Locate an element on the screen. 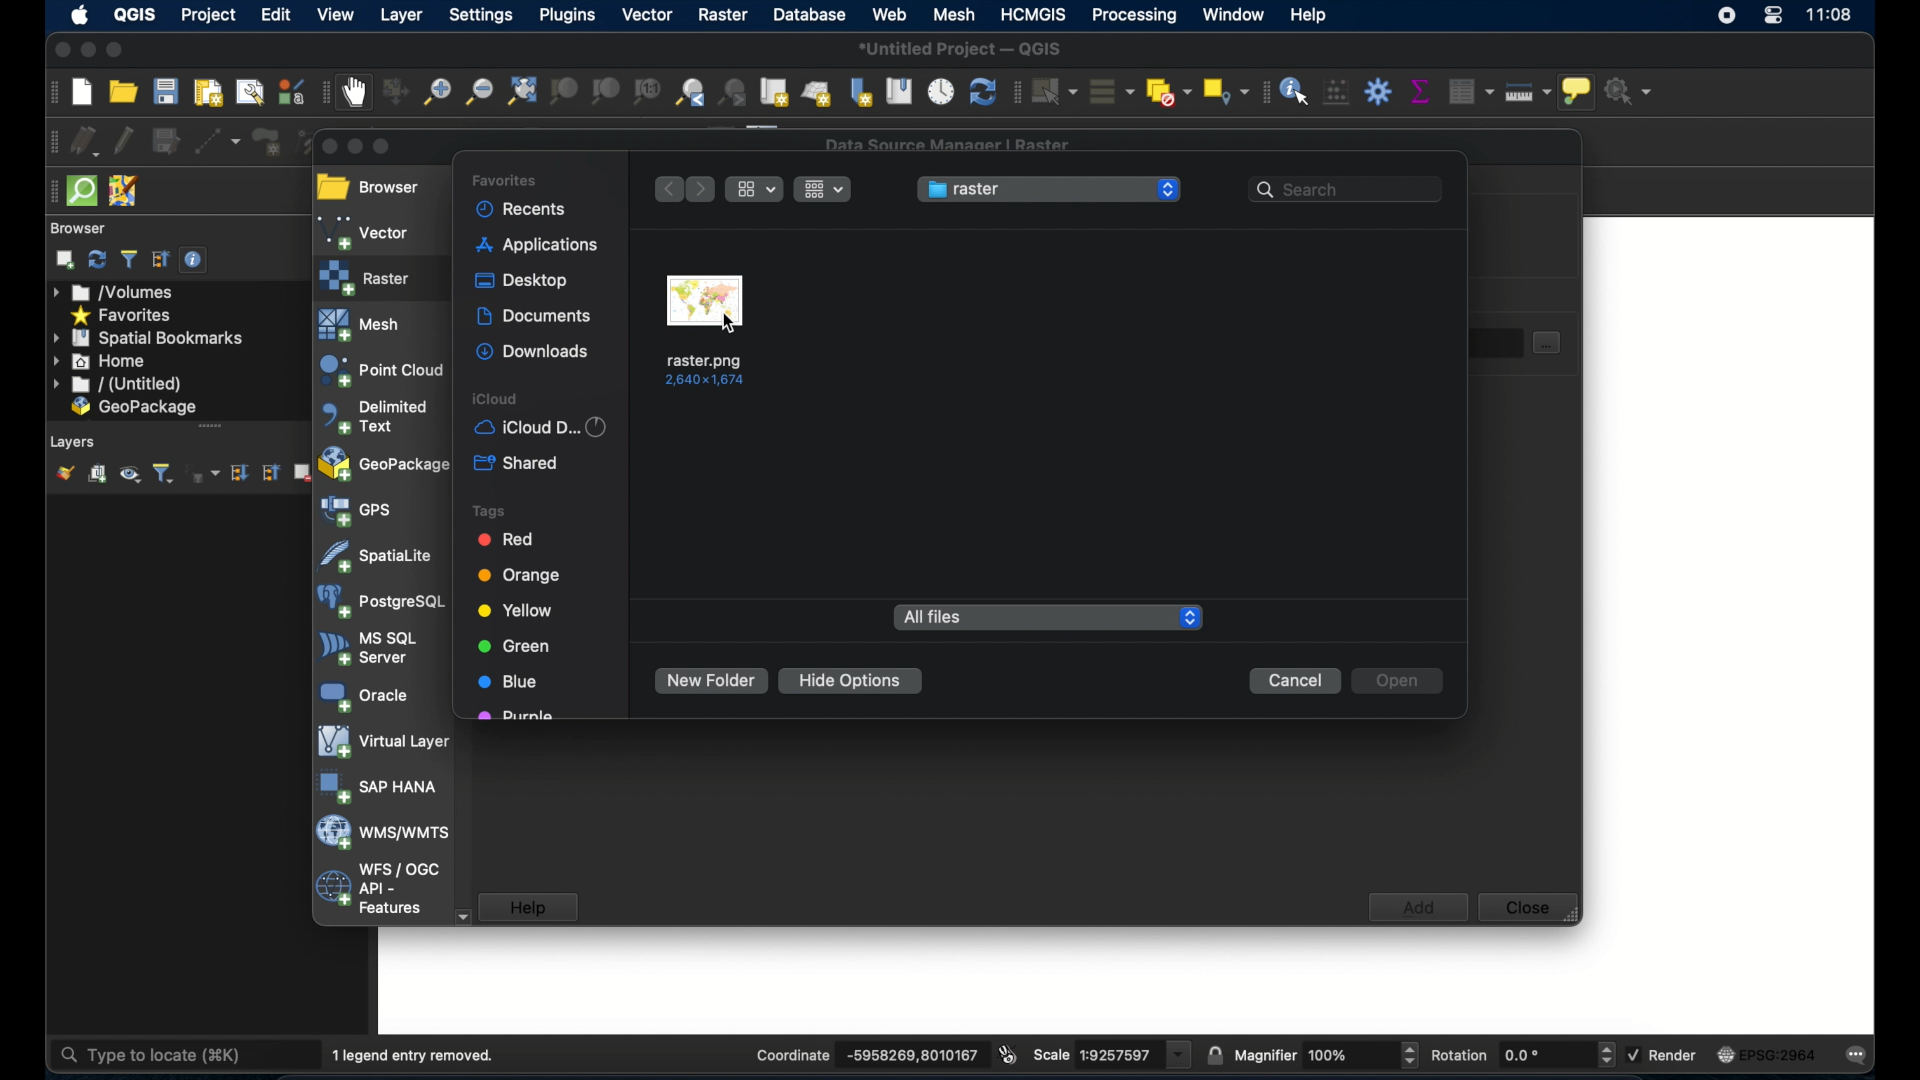 The height and width of the screenshot is (1080, 1920). raster file is located at coordinates (707, 301).